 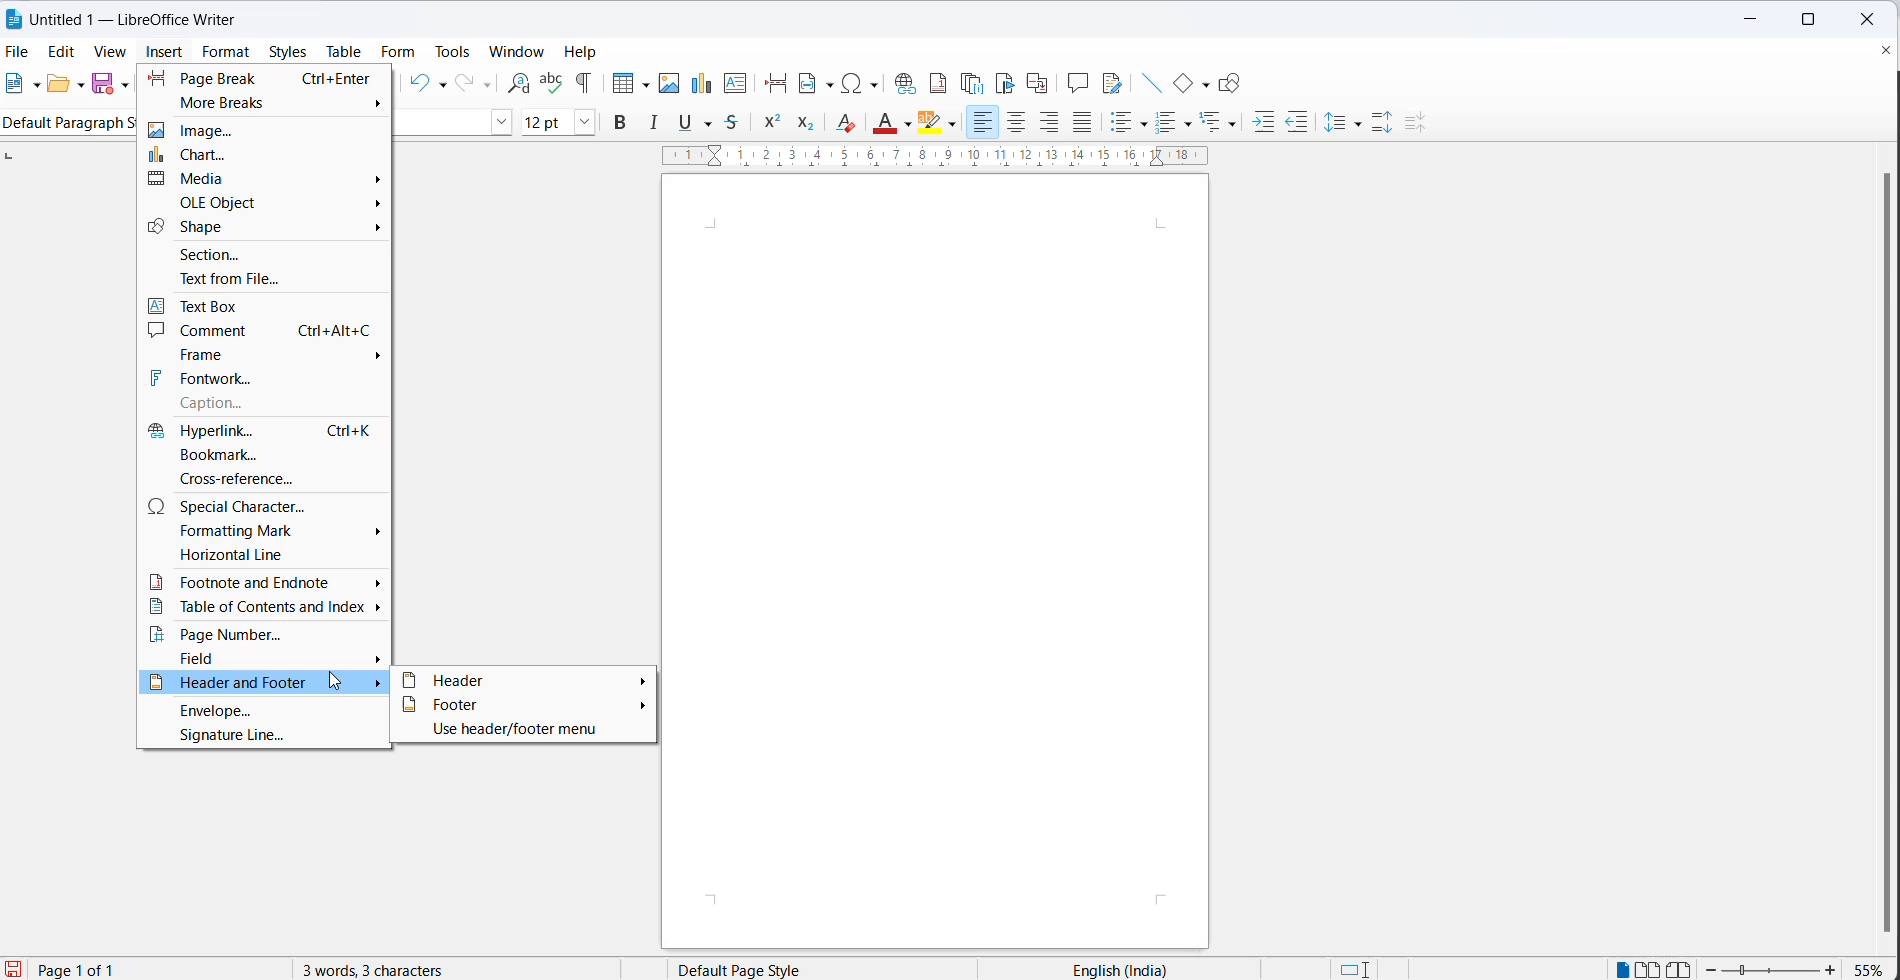 What do you see at coordinates (1084, 122) in the screenshot?
I see `justified` at bounding box center [1084, 122].